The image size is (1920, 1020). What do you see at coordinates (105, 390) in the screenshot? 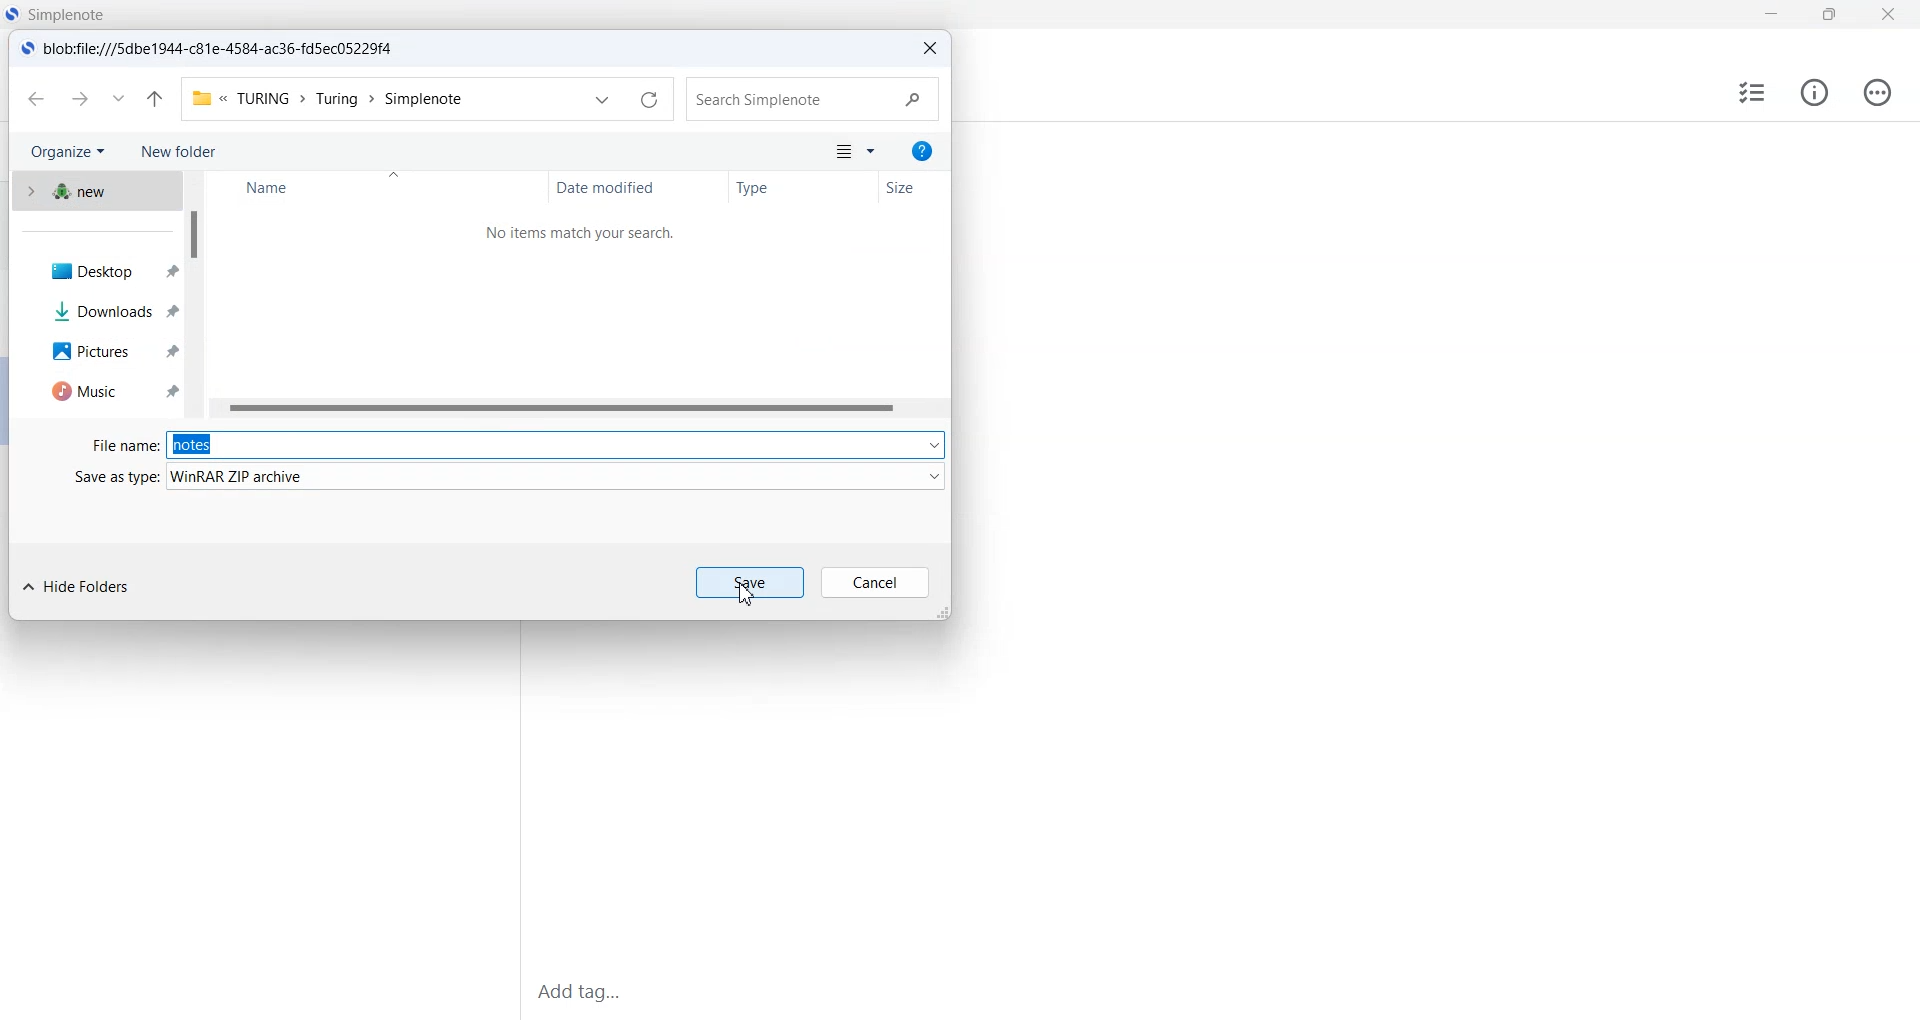
I see `Music` at bounding box center [105, 390].